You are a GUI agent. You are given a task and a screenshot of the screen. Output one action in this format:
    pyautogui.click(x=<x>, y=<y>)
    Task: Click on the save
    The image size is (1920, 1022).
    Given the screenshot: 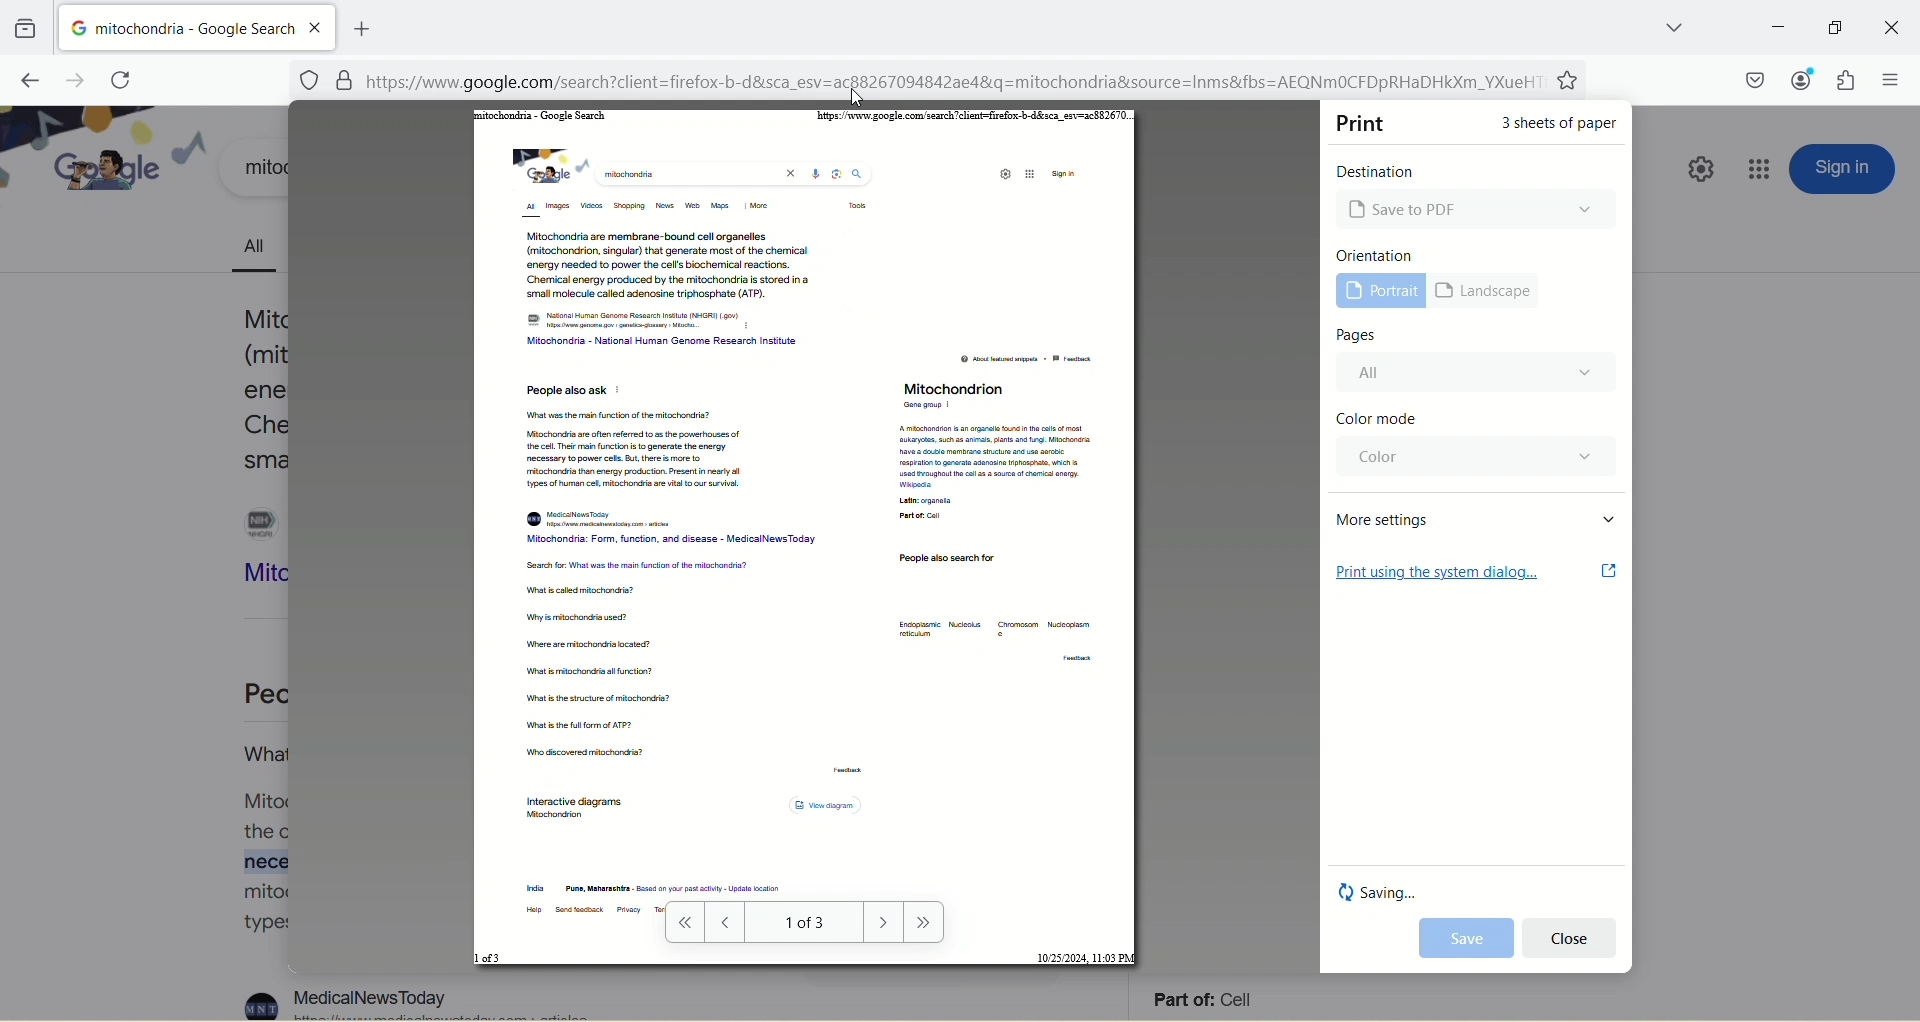 What is the action you would take?
    pyautogui.click(x=1463, y=939)
    